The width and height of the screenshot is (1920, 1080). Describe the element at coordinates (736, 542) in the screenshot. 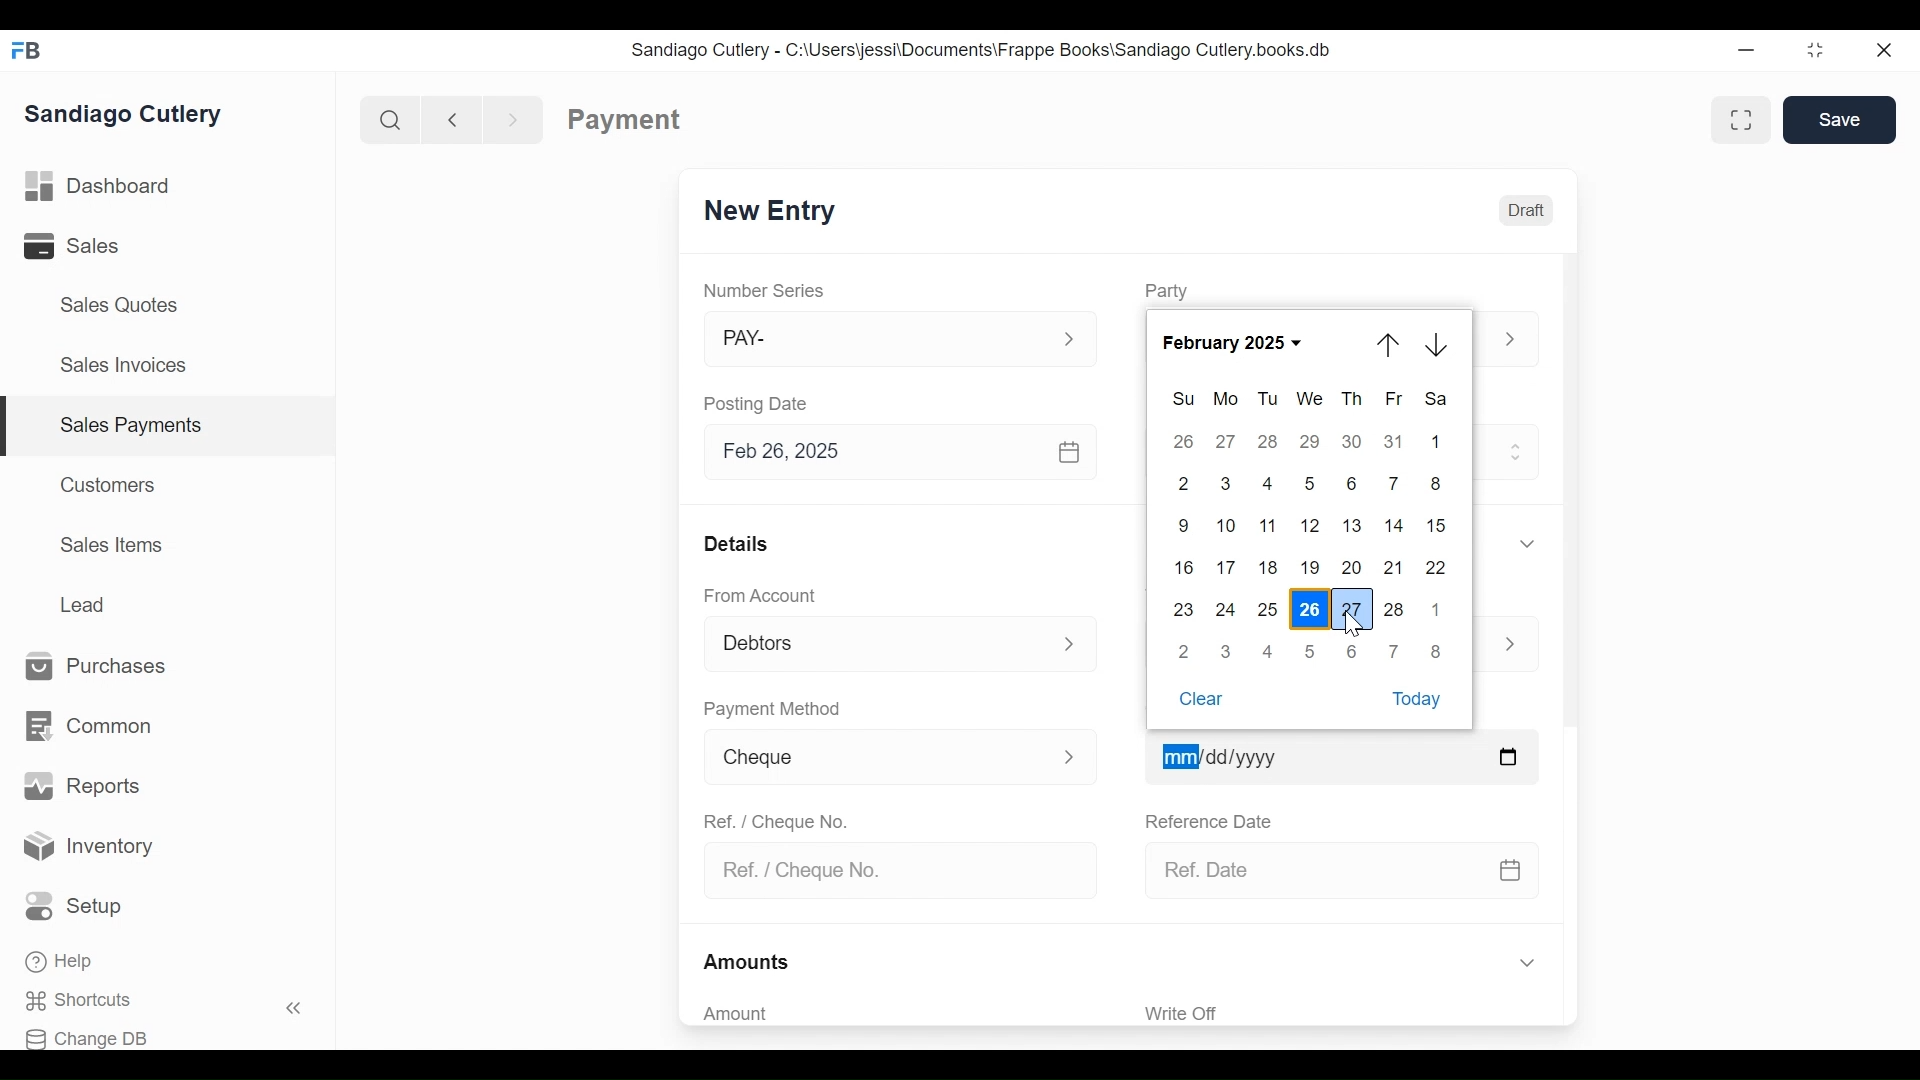

I see `Details` at that location.